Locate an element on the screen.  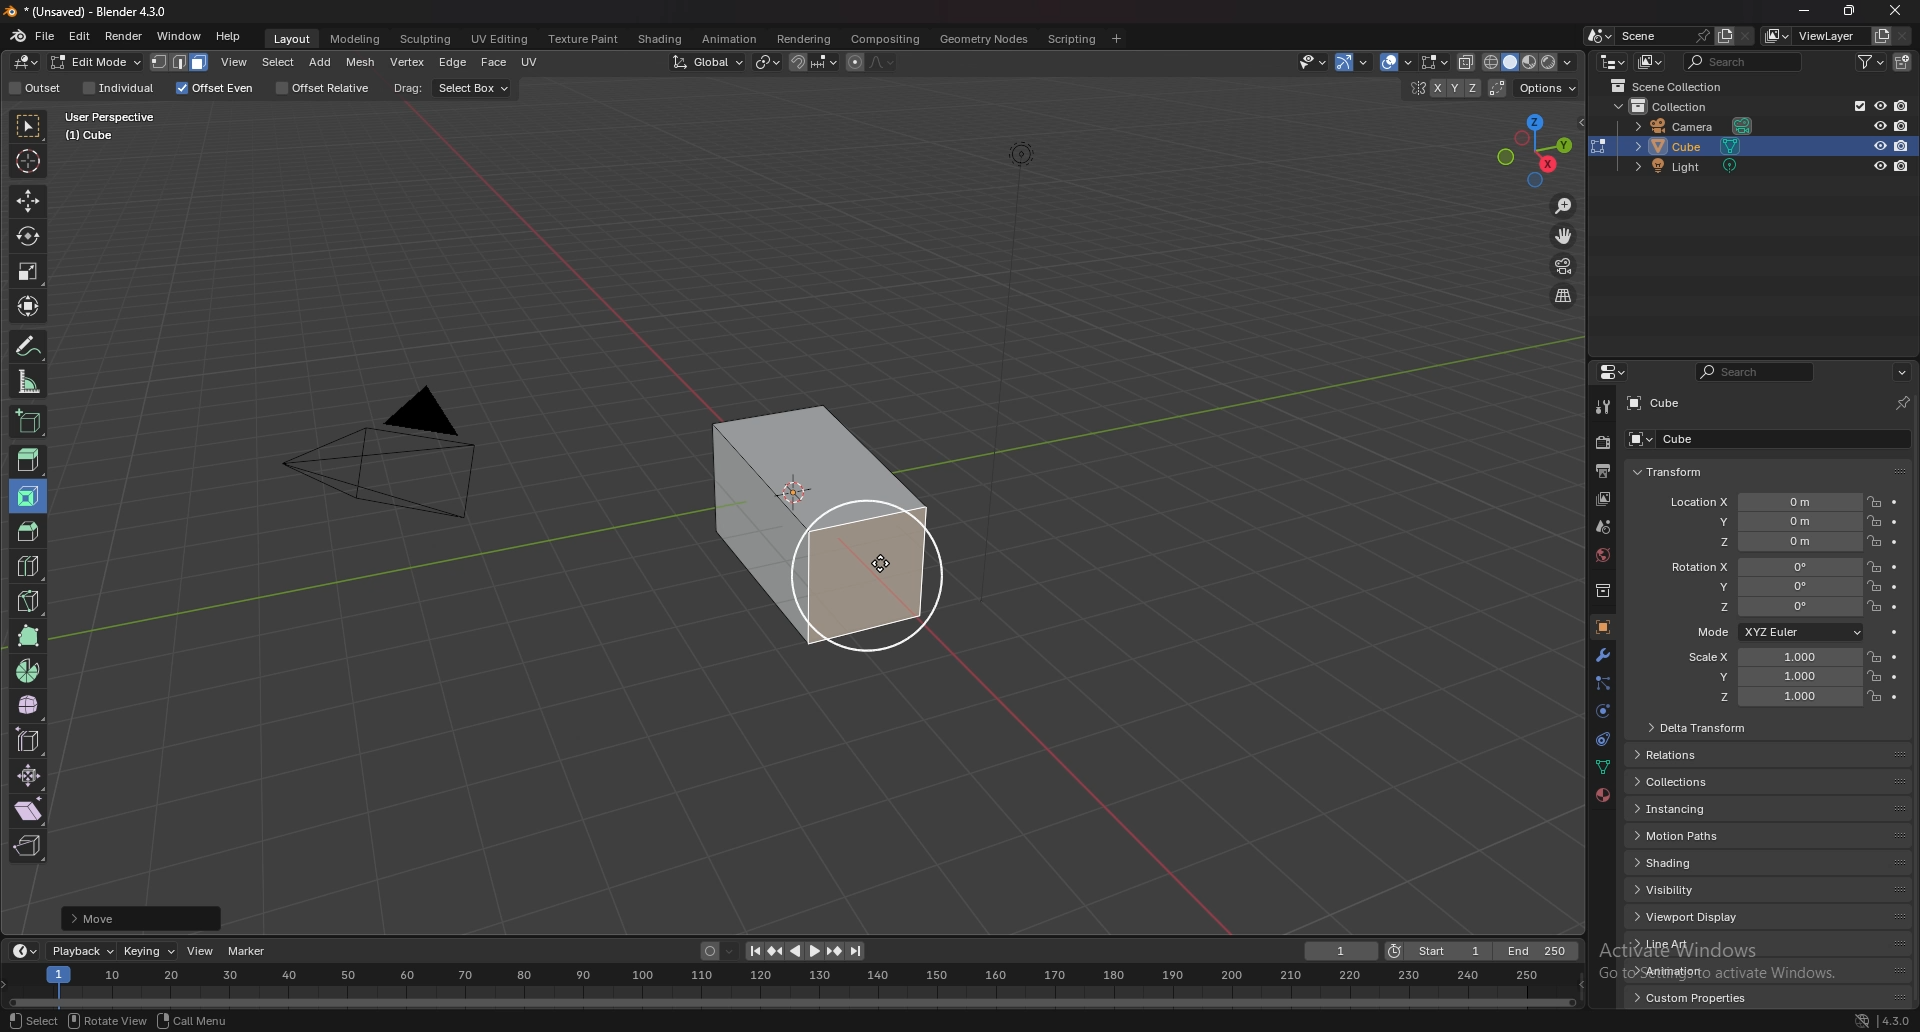
transform pivot point is located at coordinates (768, 62).